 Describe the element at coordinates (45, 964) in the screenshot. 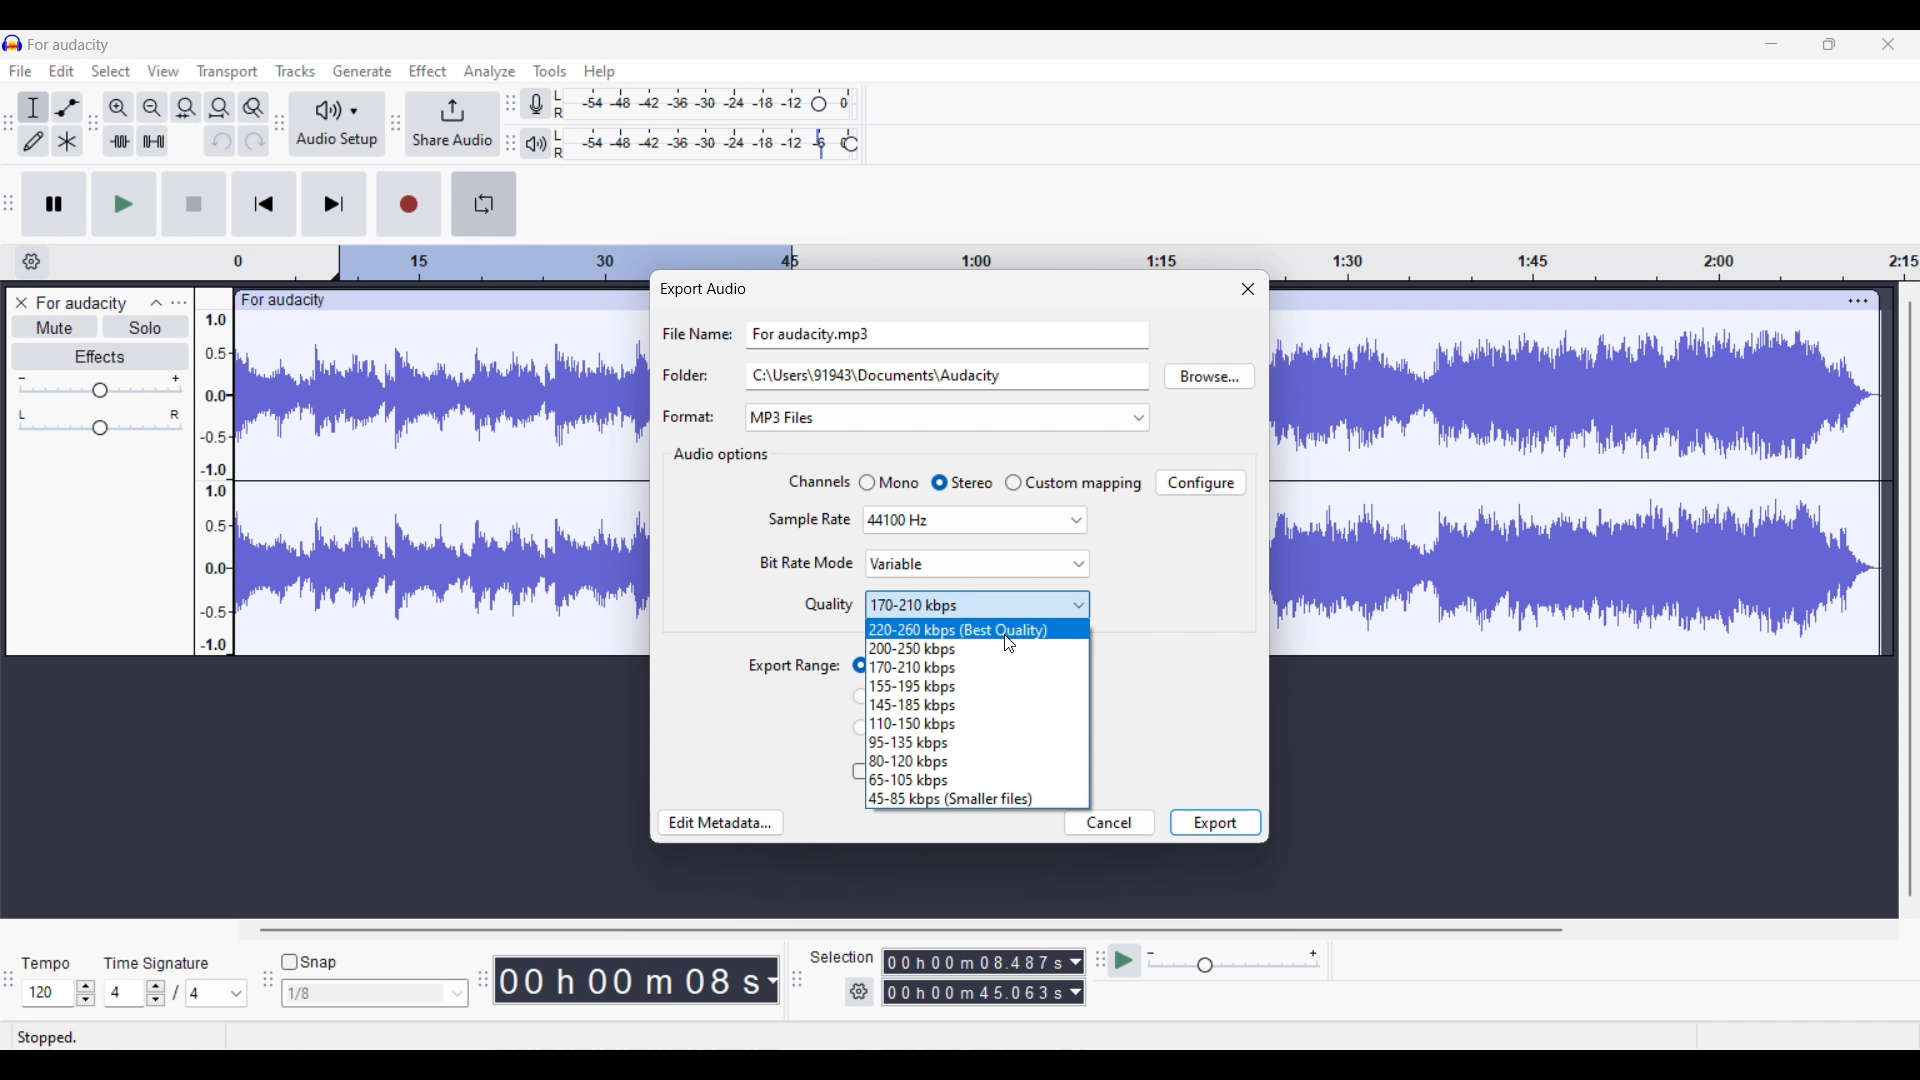

I see `Tempo settings` at that location.